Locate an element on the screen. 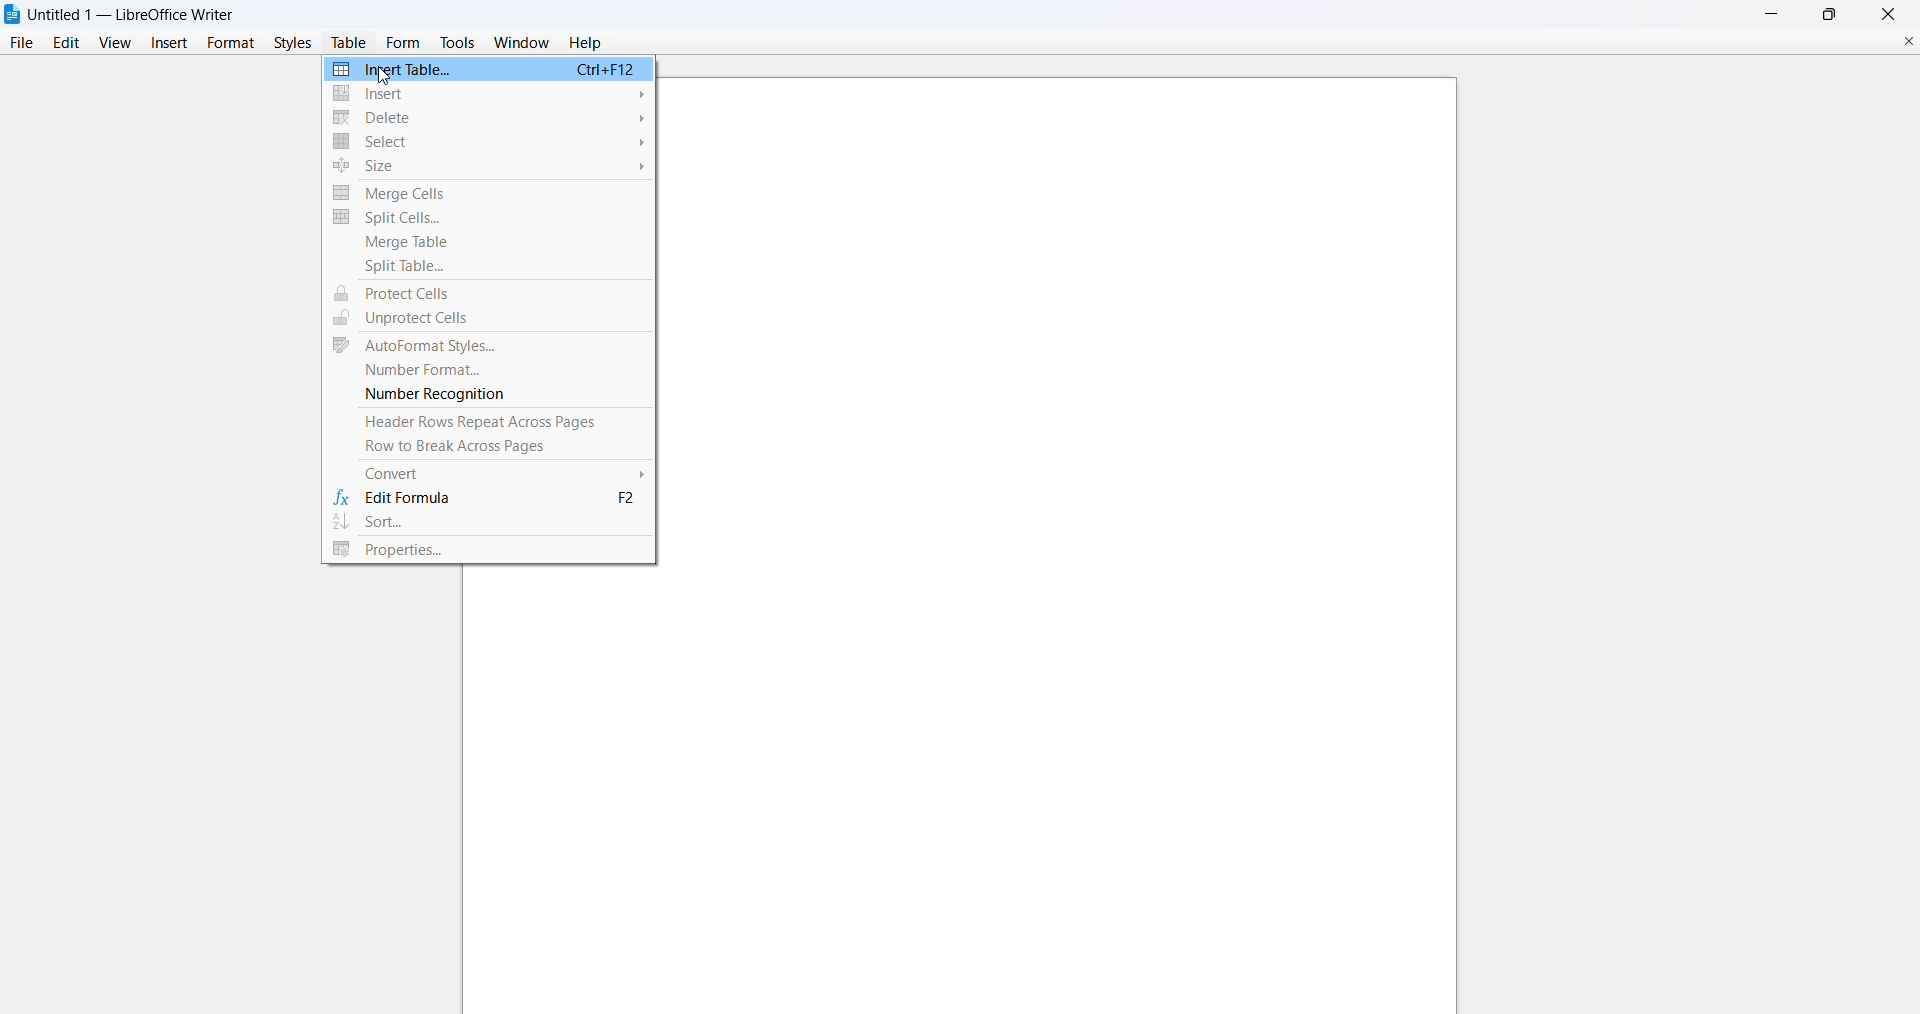 This screenshot has width=1920, height=1014. number recognition is located at coordinates (488, 395).